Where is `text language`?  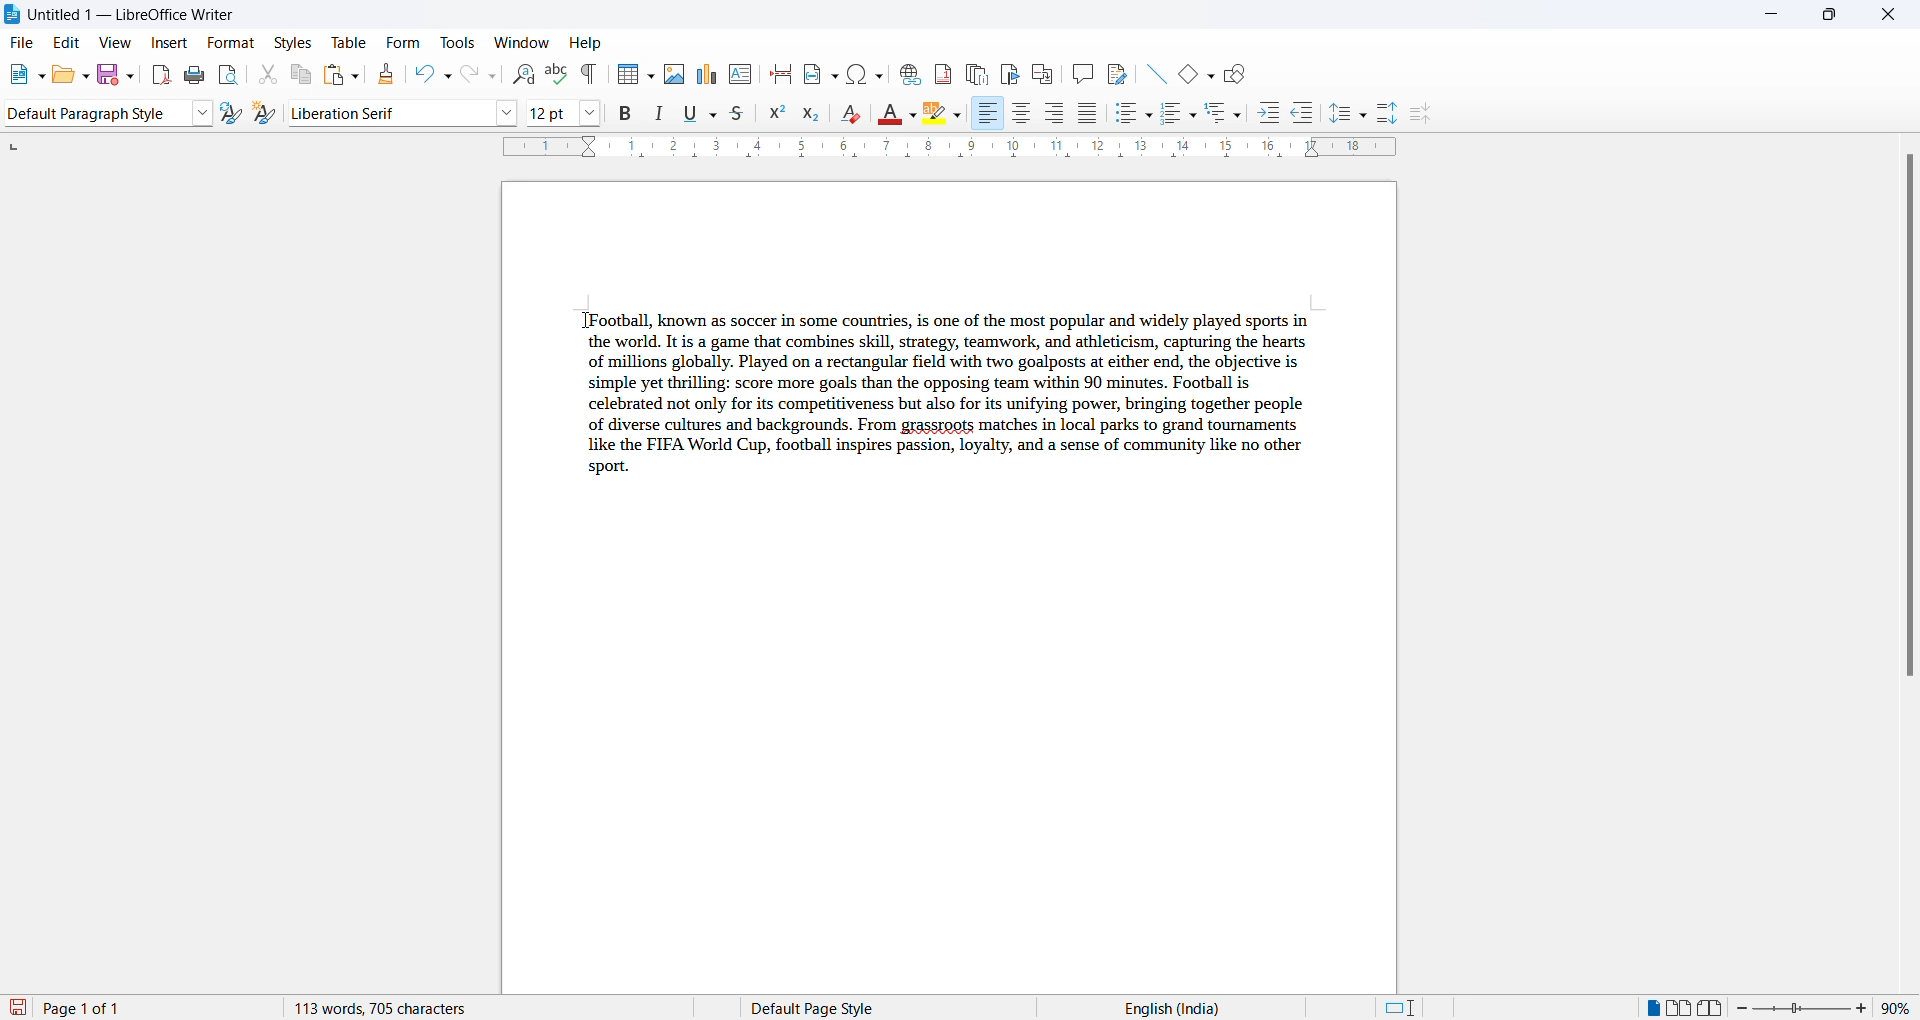 text language is located at coordinates (1235, 1008).